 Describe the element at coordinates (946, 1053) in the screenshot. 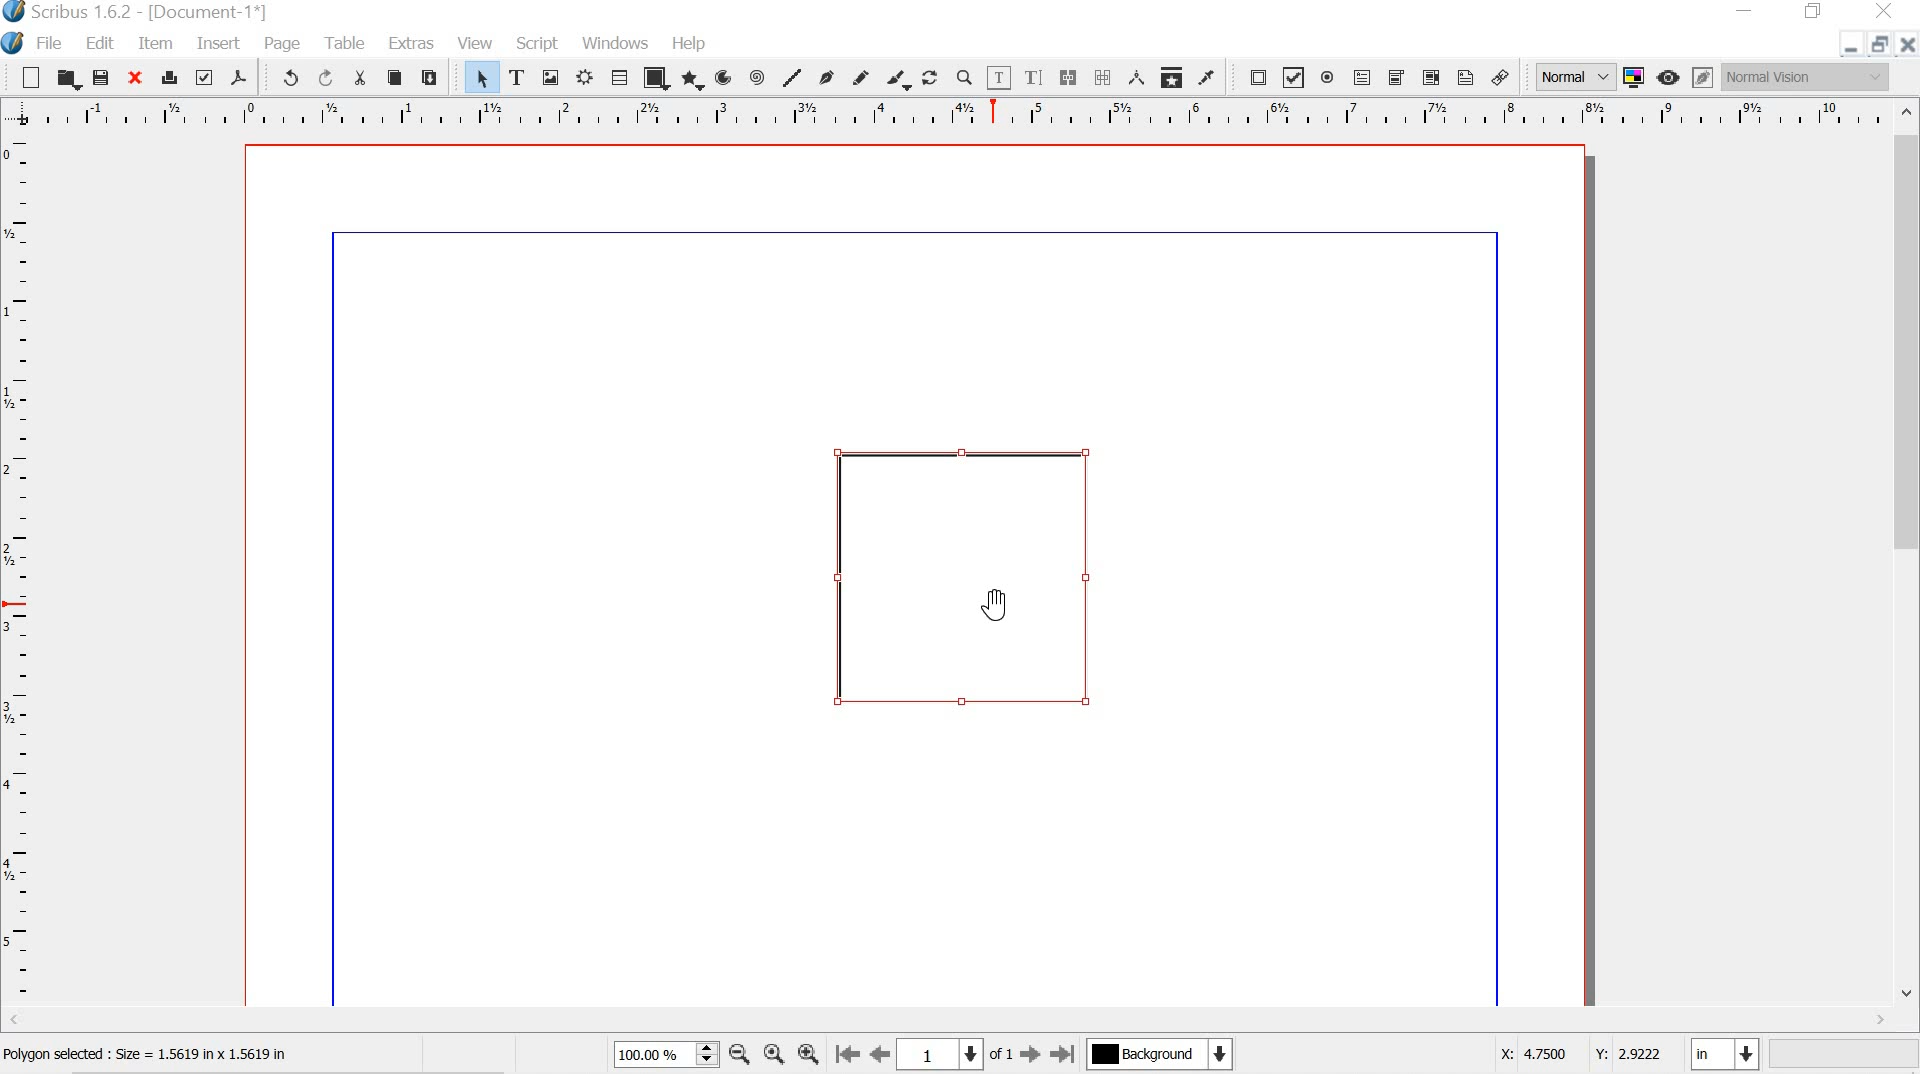

I see `1` at that location.